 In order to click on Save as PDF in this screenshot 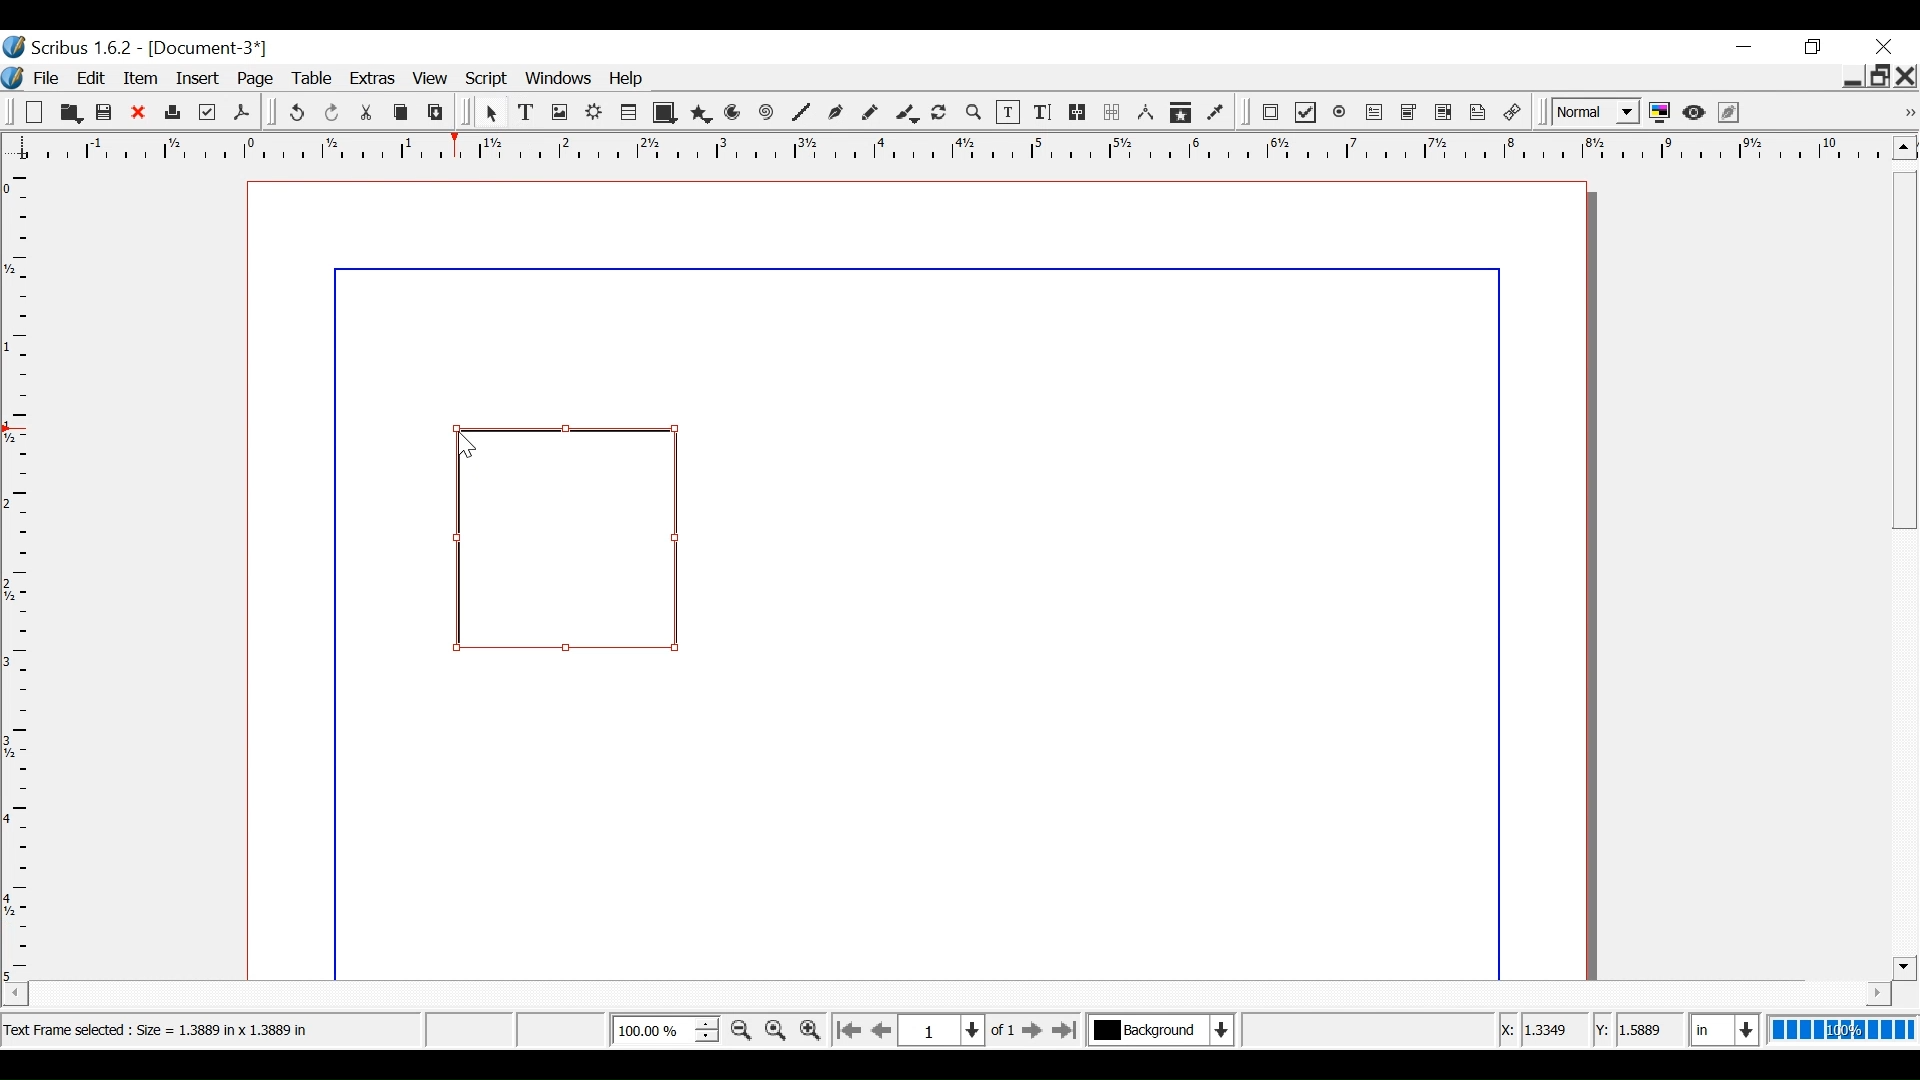, I will do `click(243, 110)`.